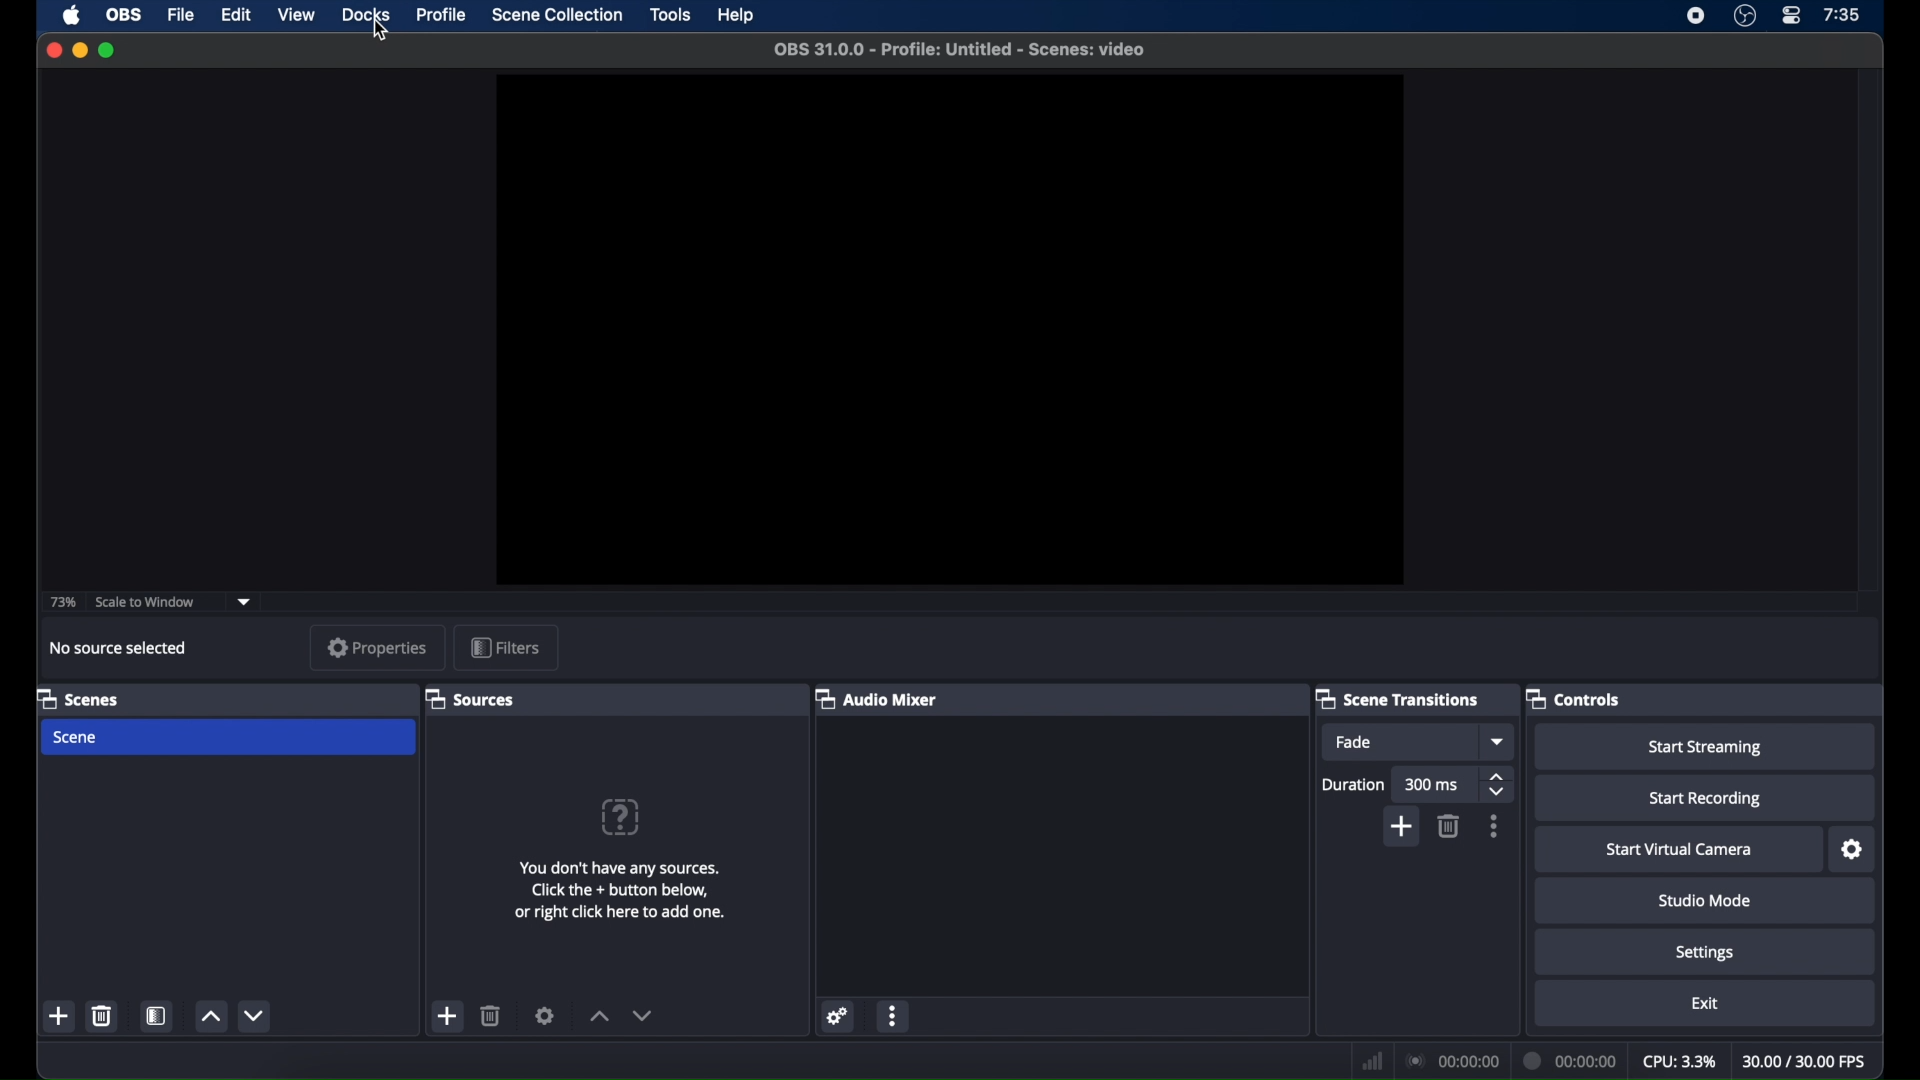  What do you see at coordinates (646, 1016) in the screenshot?
I see `decrement` at bounding box center [646, 1016].